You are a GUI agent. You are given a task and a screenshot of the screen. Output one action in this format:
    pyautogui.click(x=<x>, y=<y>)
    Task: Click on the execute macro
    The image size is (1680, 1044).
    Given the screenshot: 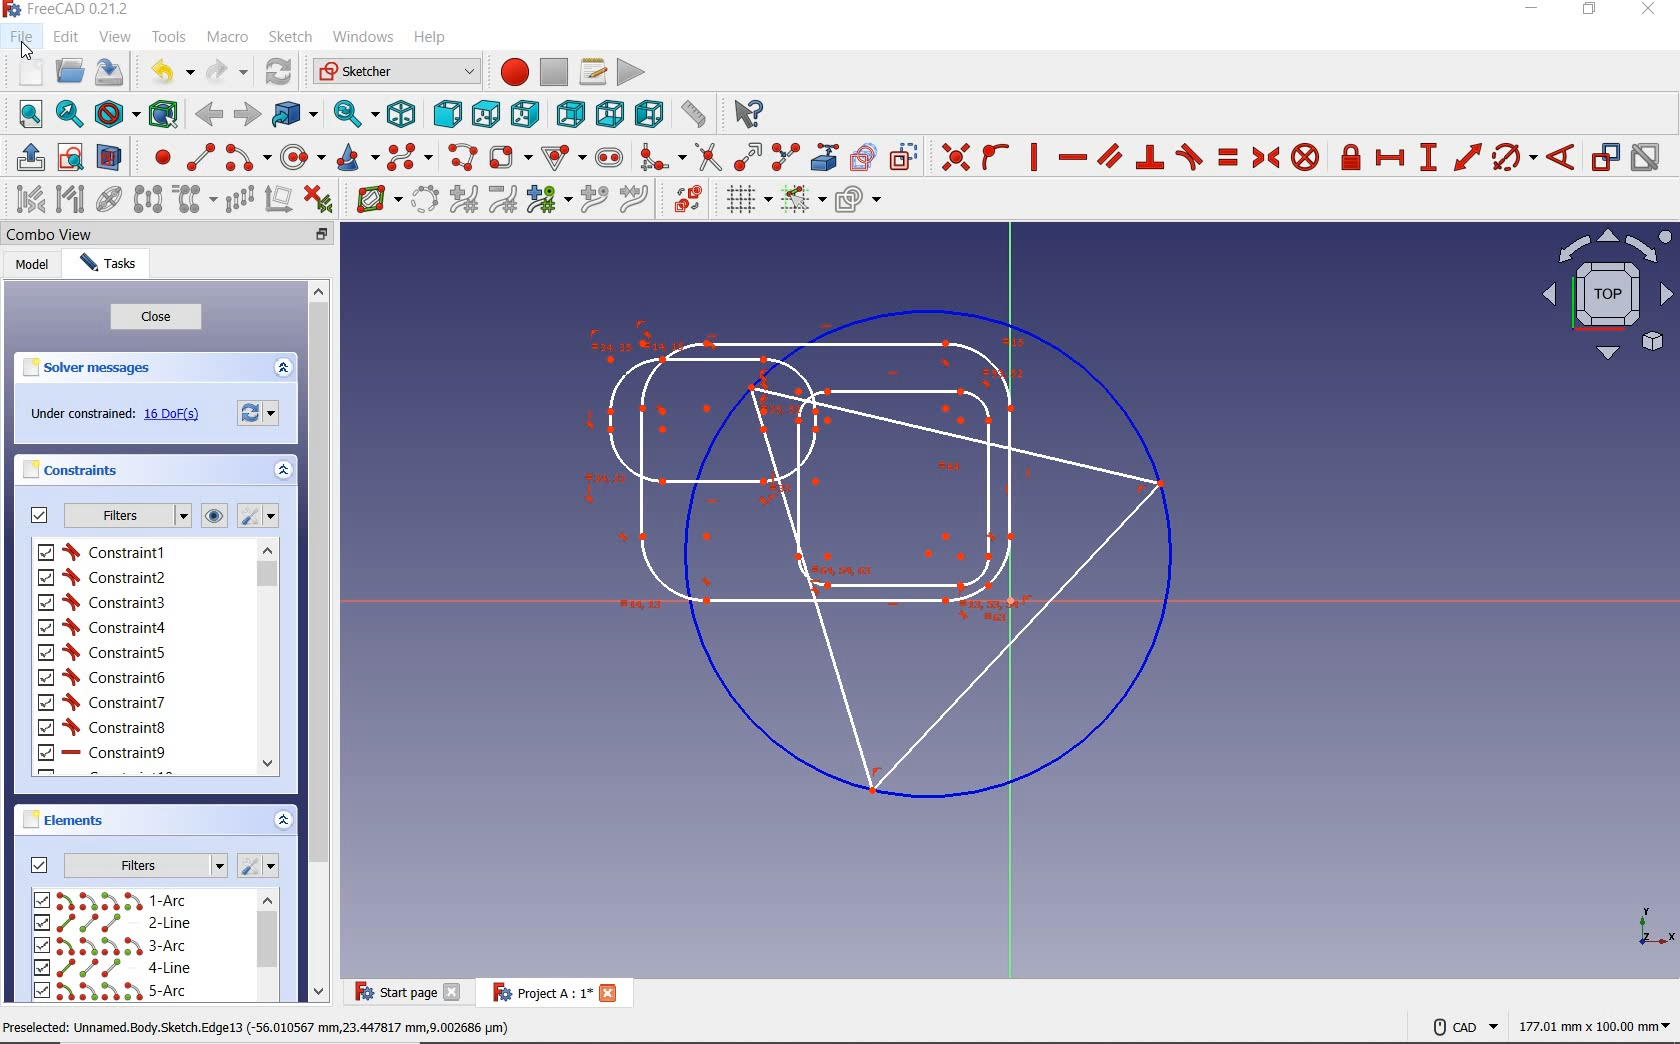 What is the action you would take?
    pyautogui.click(x=628, y=74)
    